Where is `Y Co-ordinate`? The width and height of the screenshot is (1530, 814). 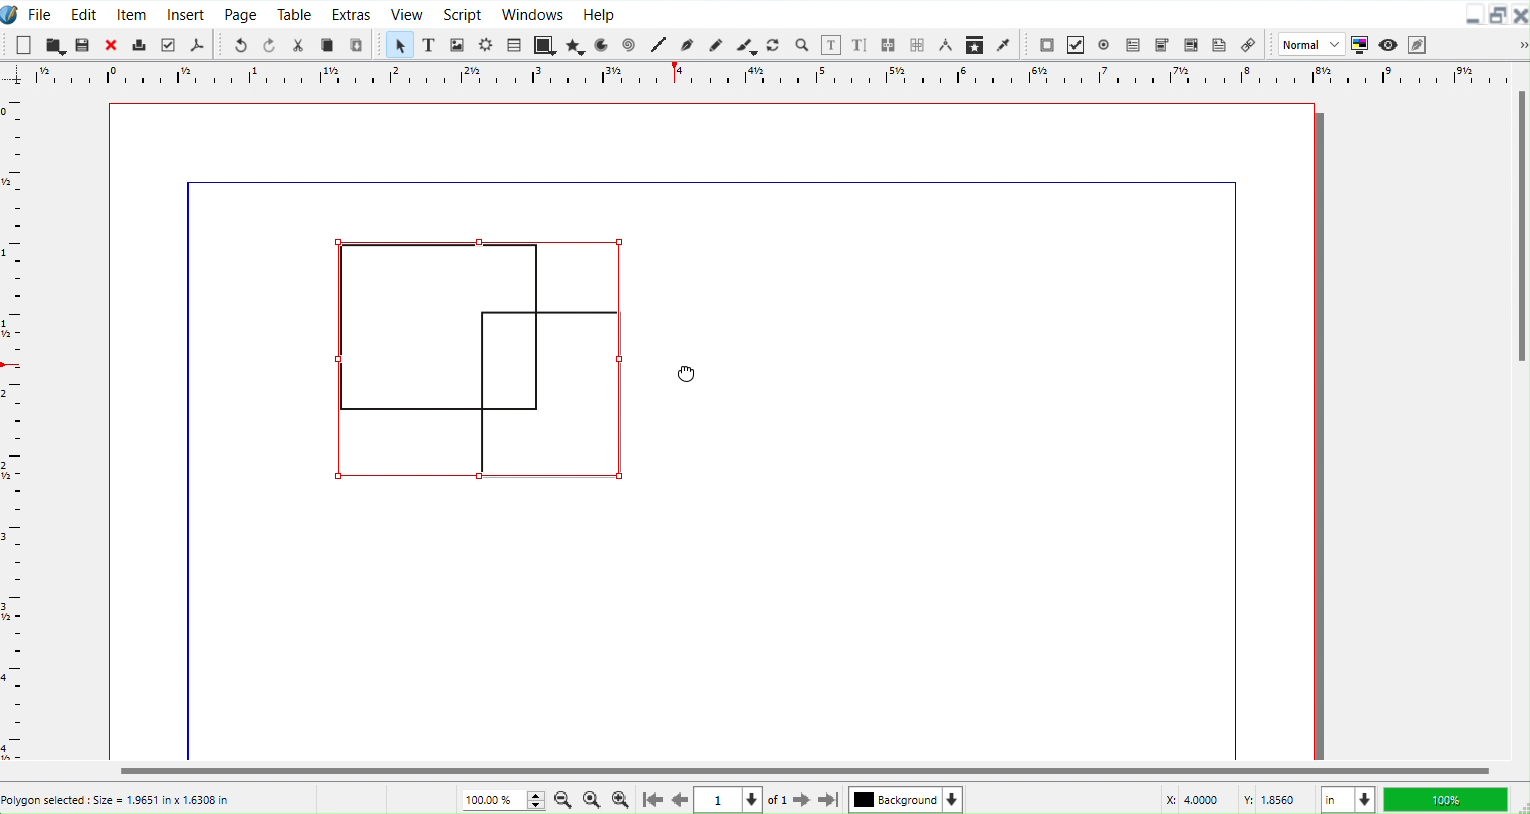 Y Co-ordinate is located at coordinates (1273, 799).